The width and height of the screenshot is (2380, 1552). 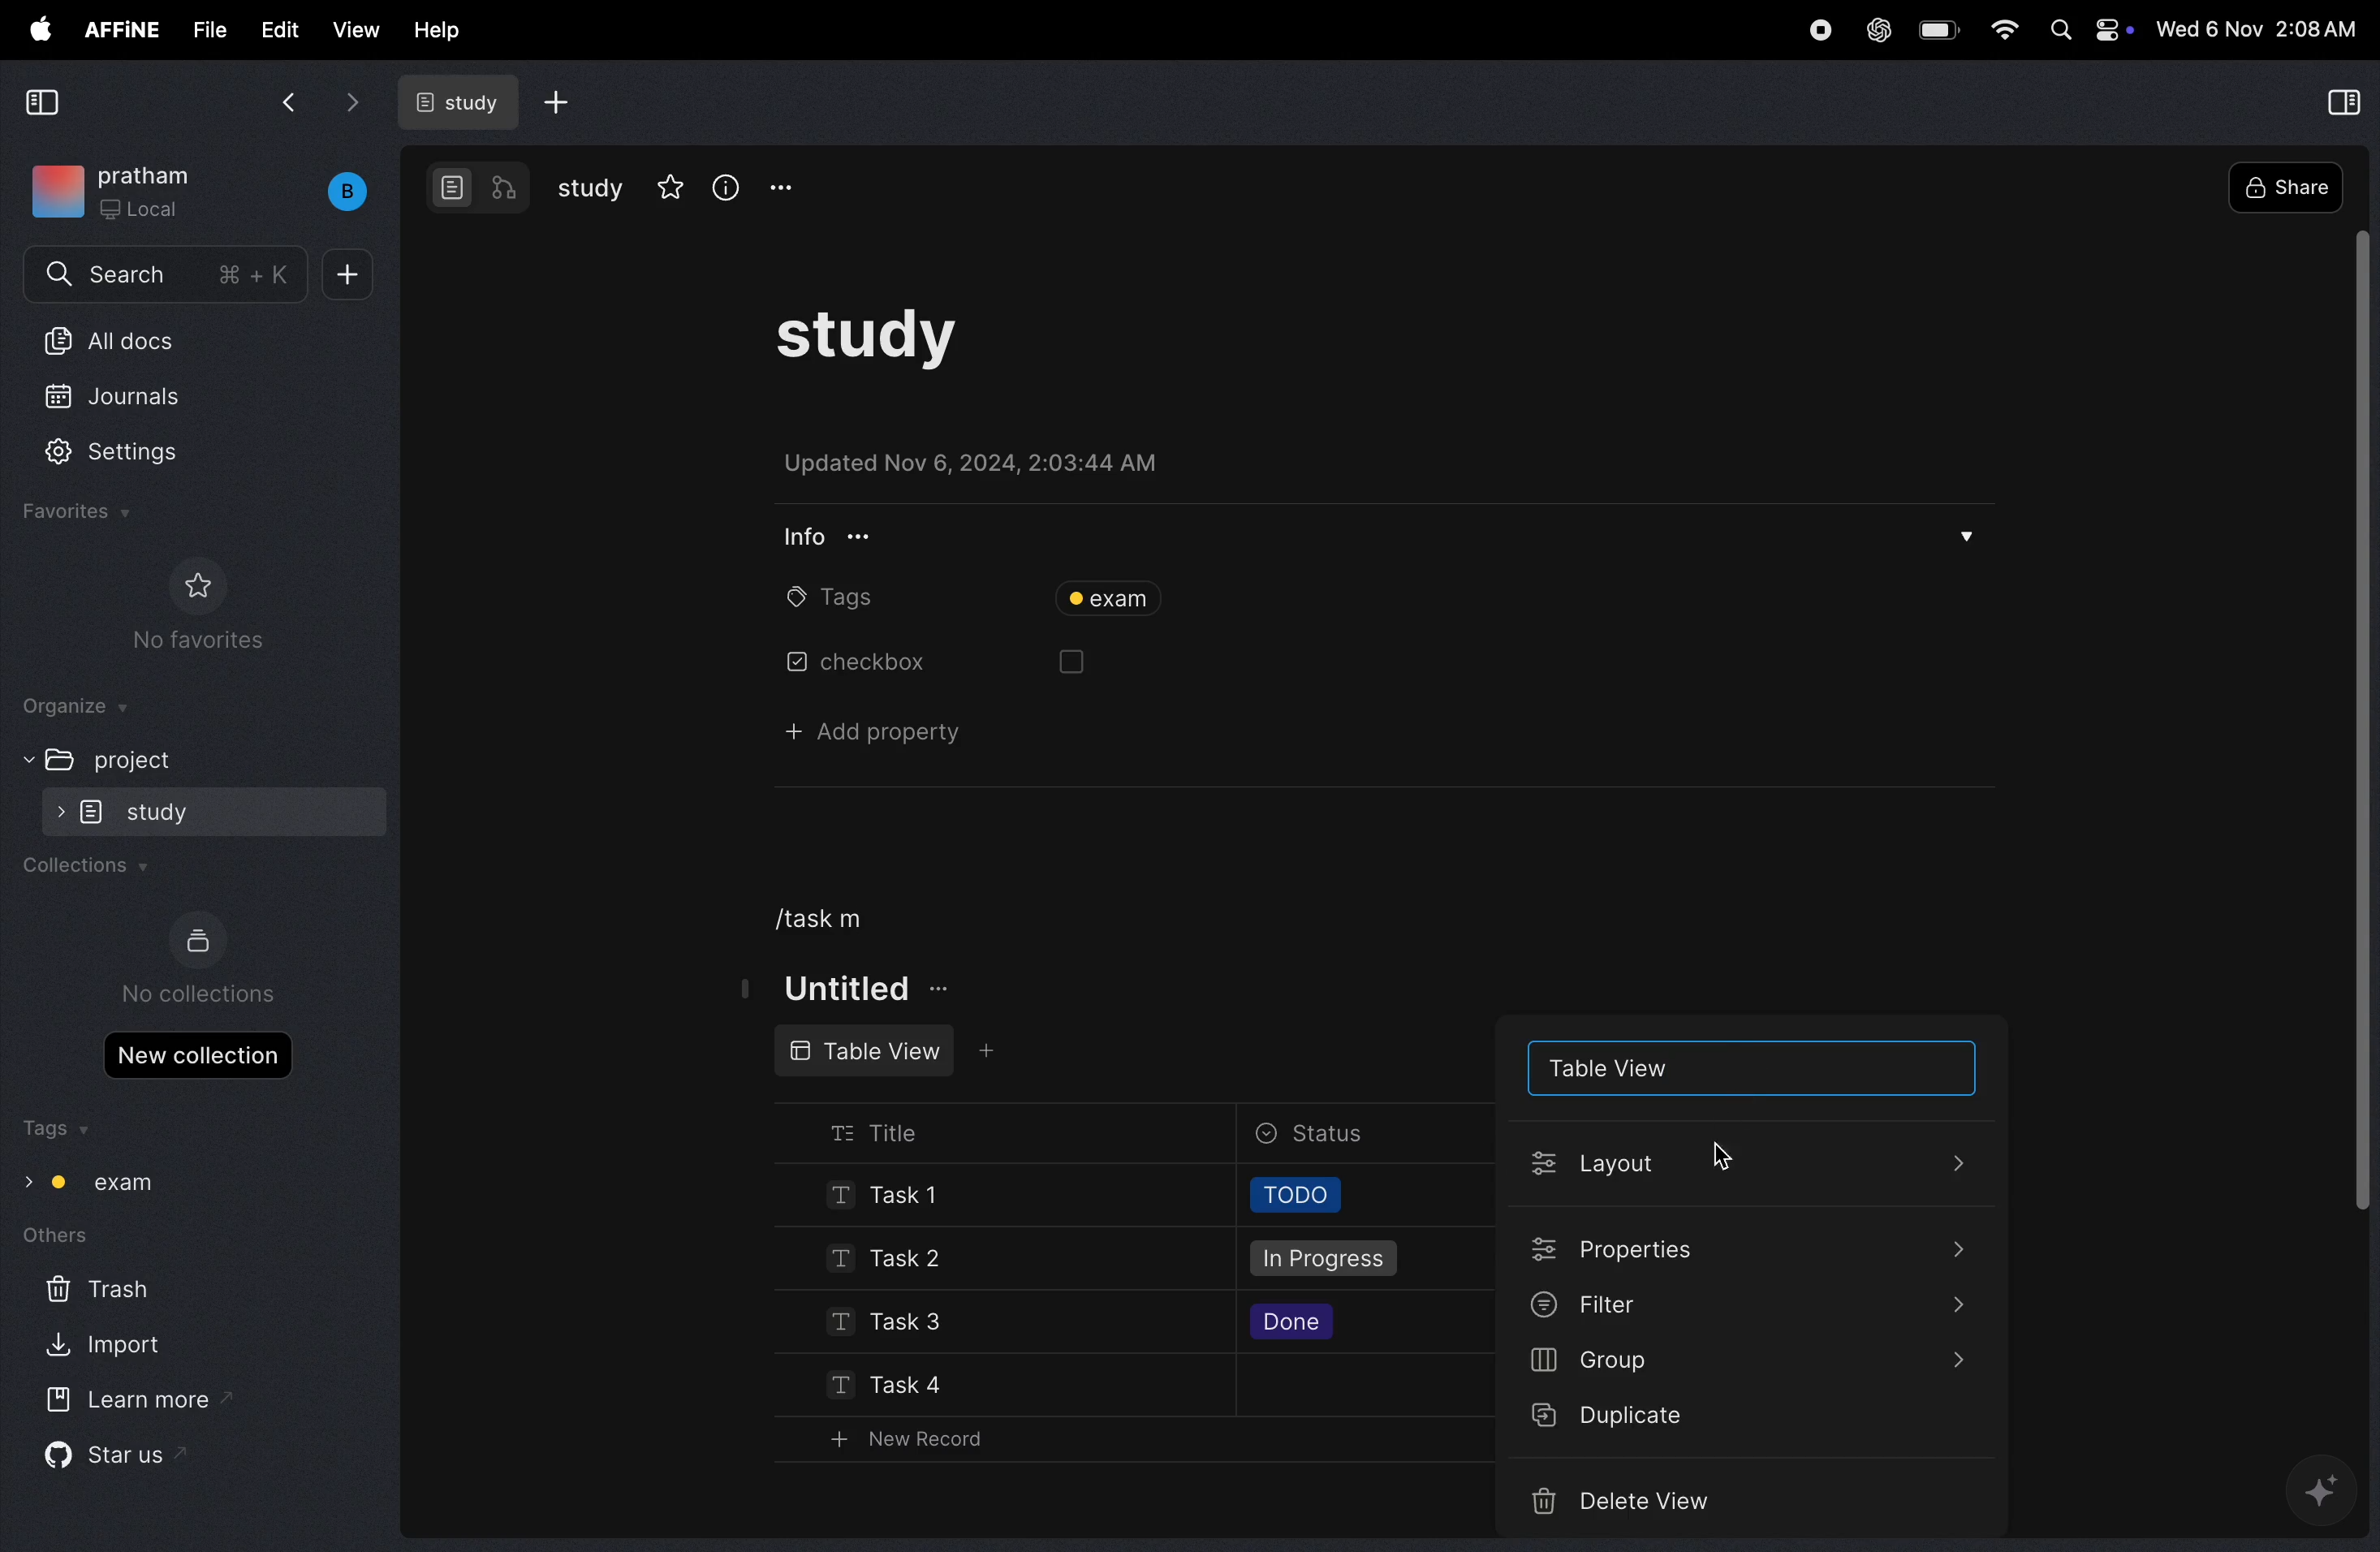 I want to click on import, so click(x=106, y=1345).